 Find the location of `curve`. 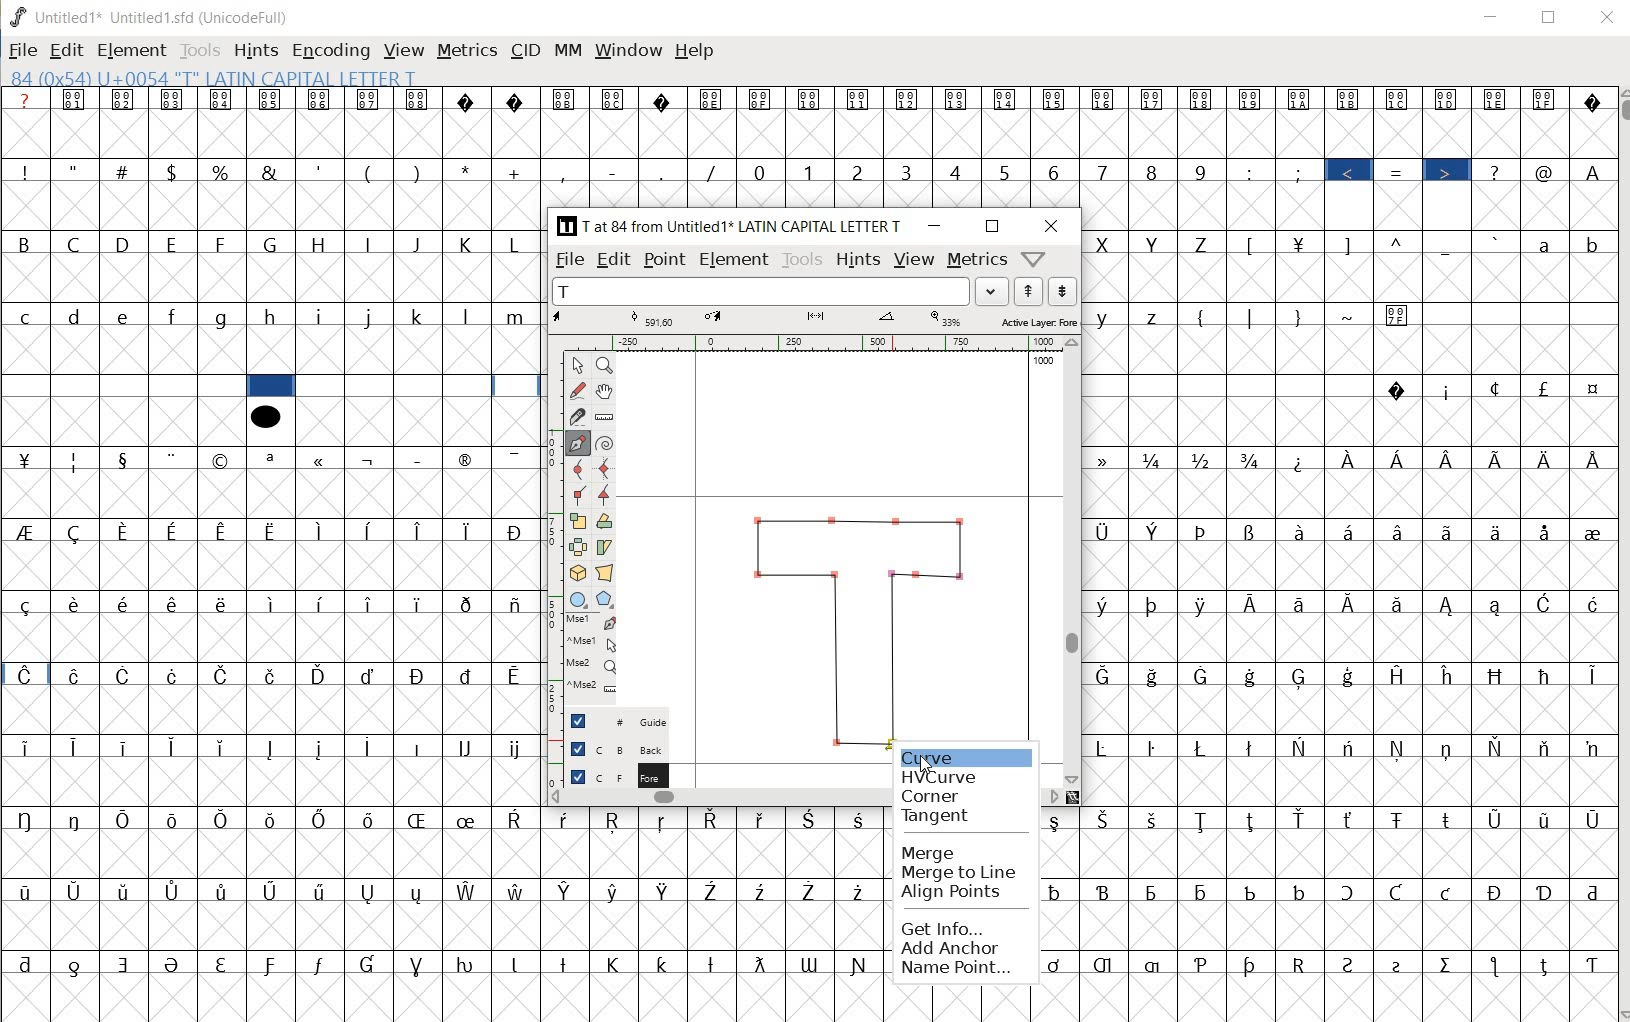

curve is located at coordinates (937, 754).